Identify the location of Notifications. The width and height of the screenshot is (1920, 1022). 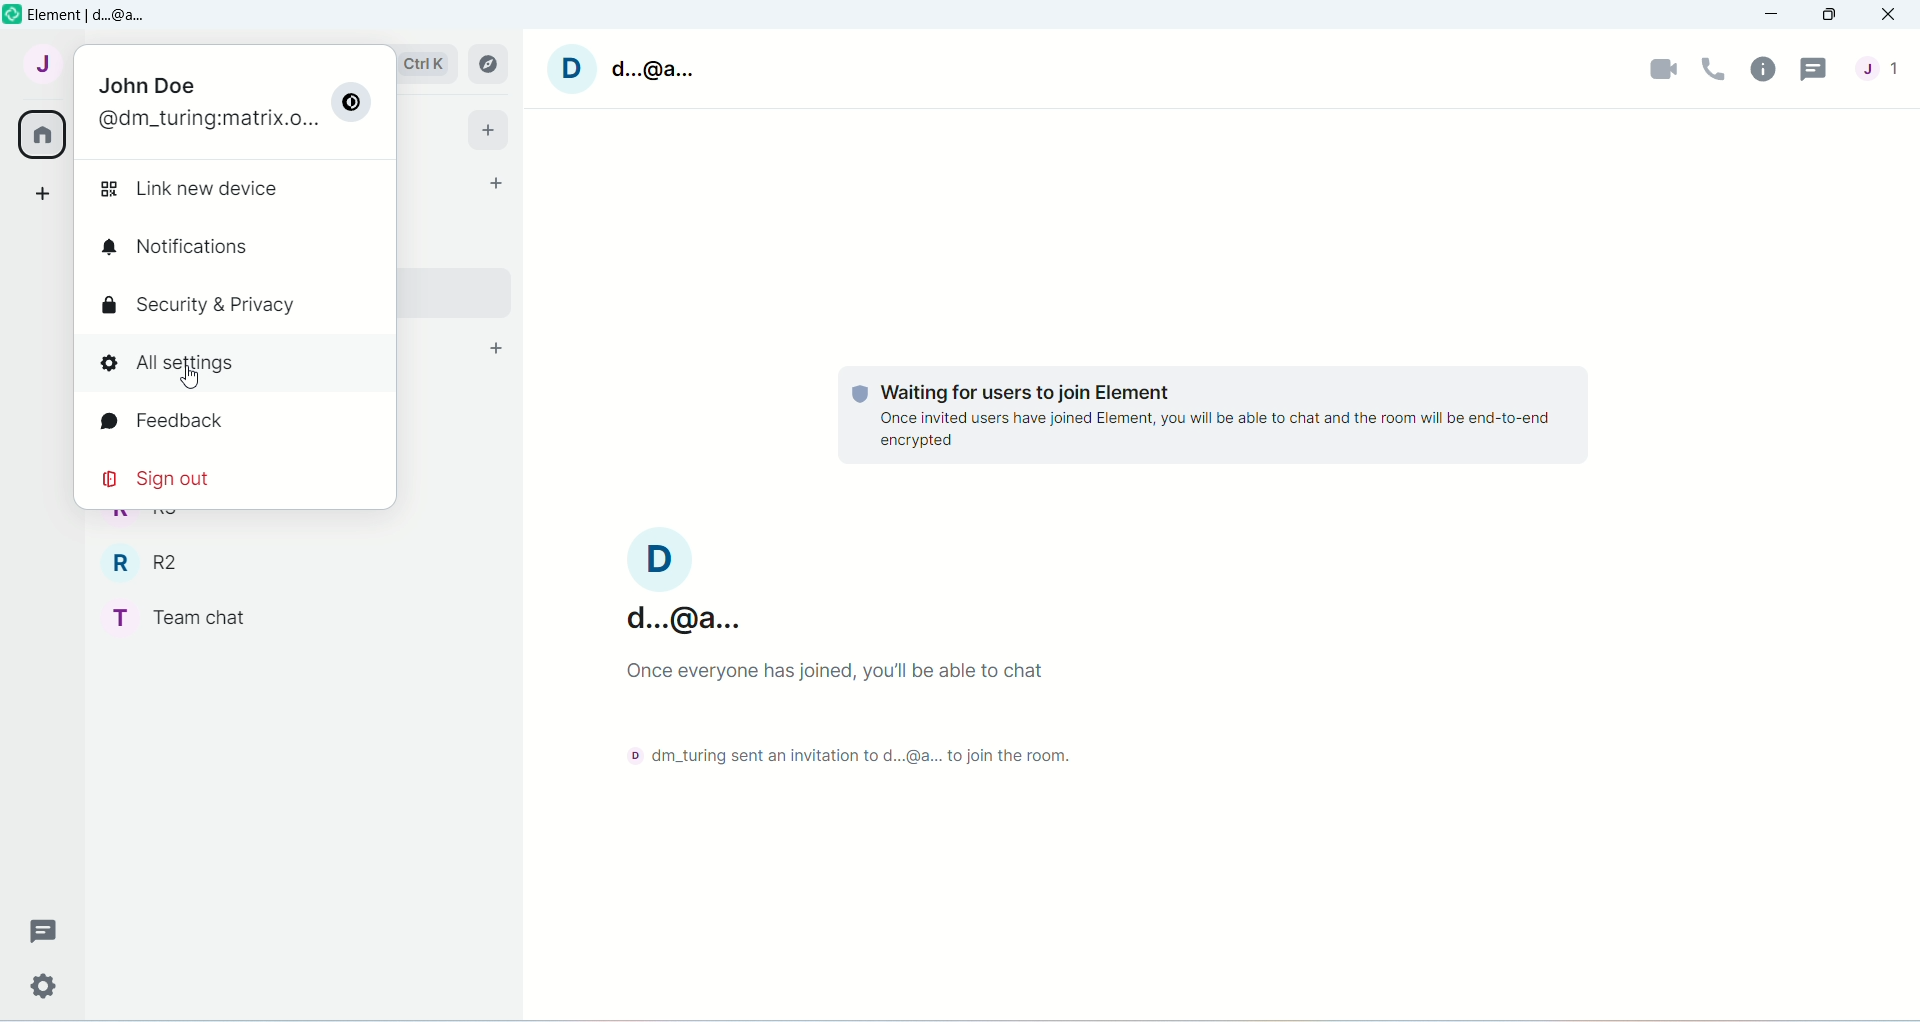
(175, 245).